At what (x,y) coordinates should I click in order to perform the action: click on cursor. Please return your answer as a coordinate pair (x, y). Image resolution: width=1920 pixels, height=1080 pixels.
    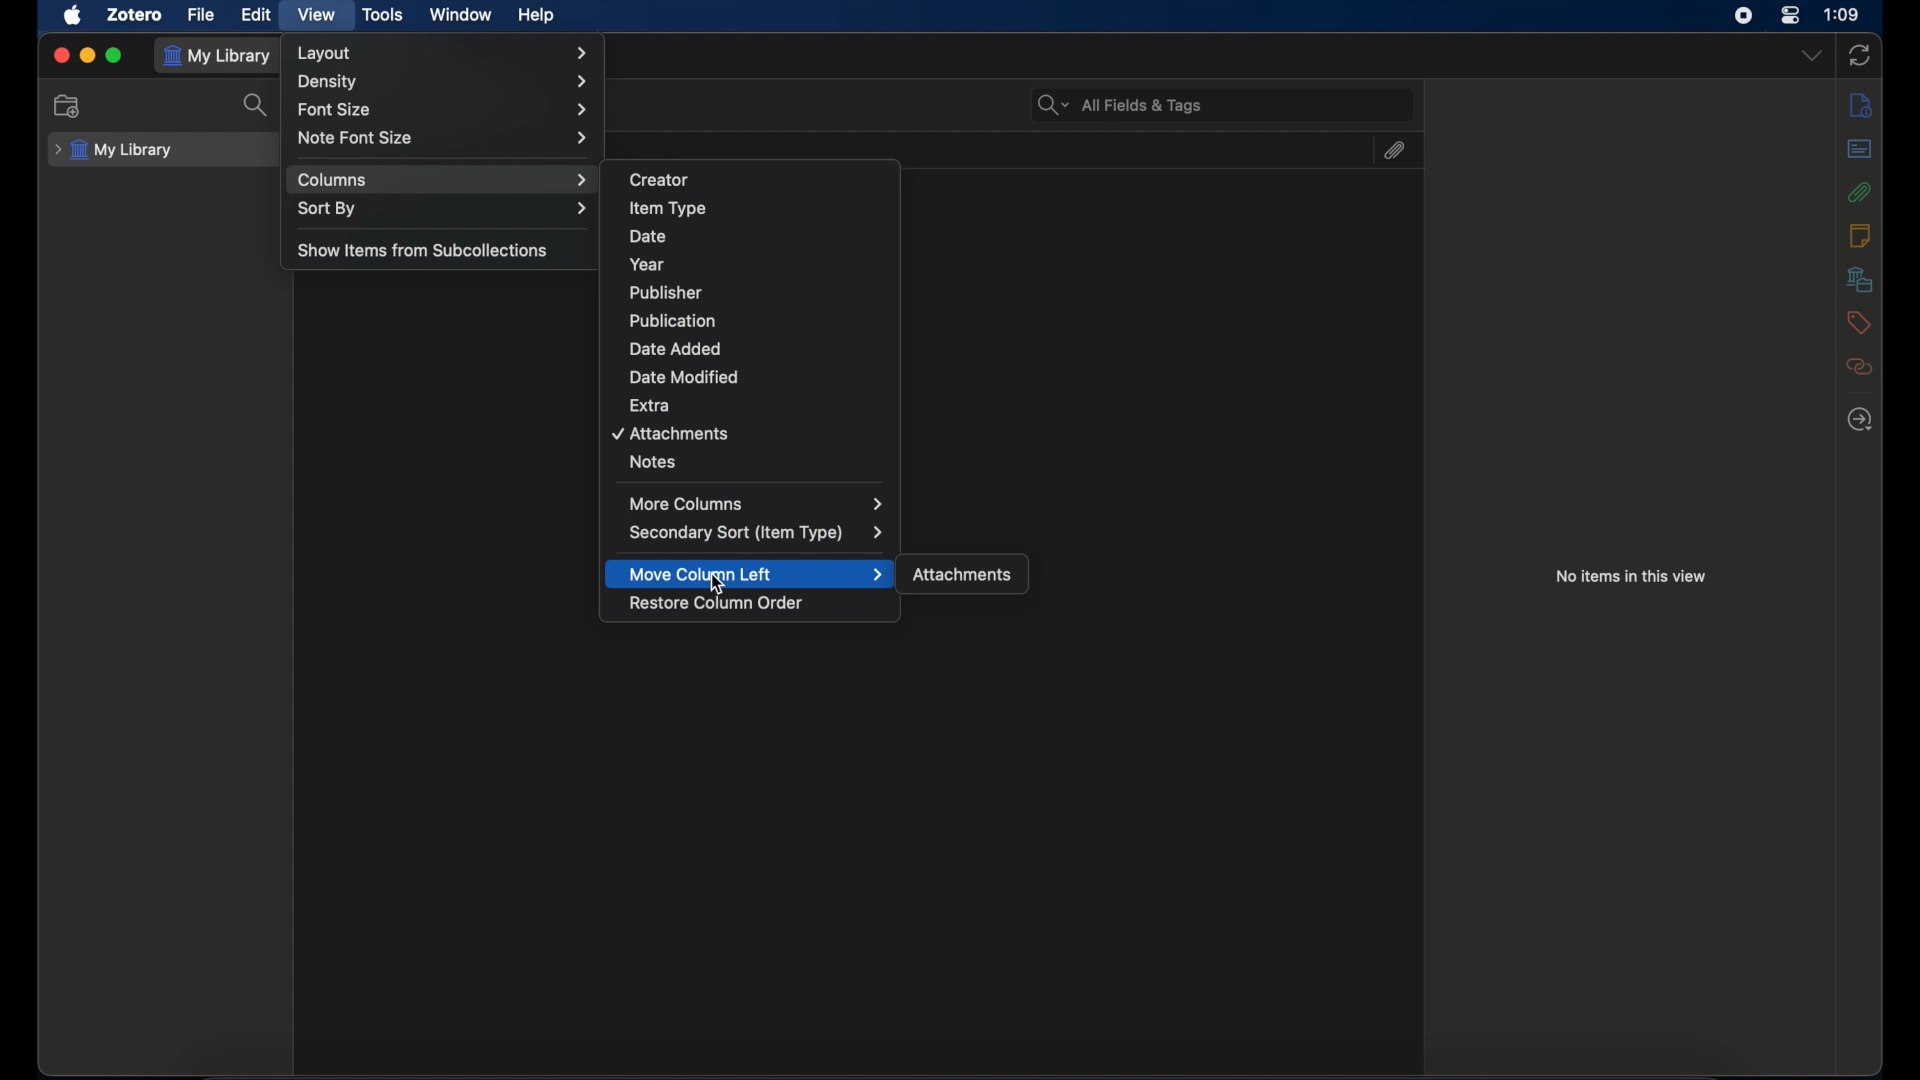
    Looking at the image, I should click on (719, 586).